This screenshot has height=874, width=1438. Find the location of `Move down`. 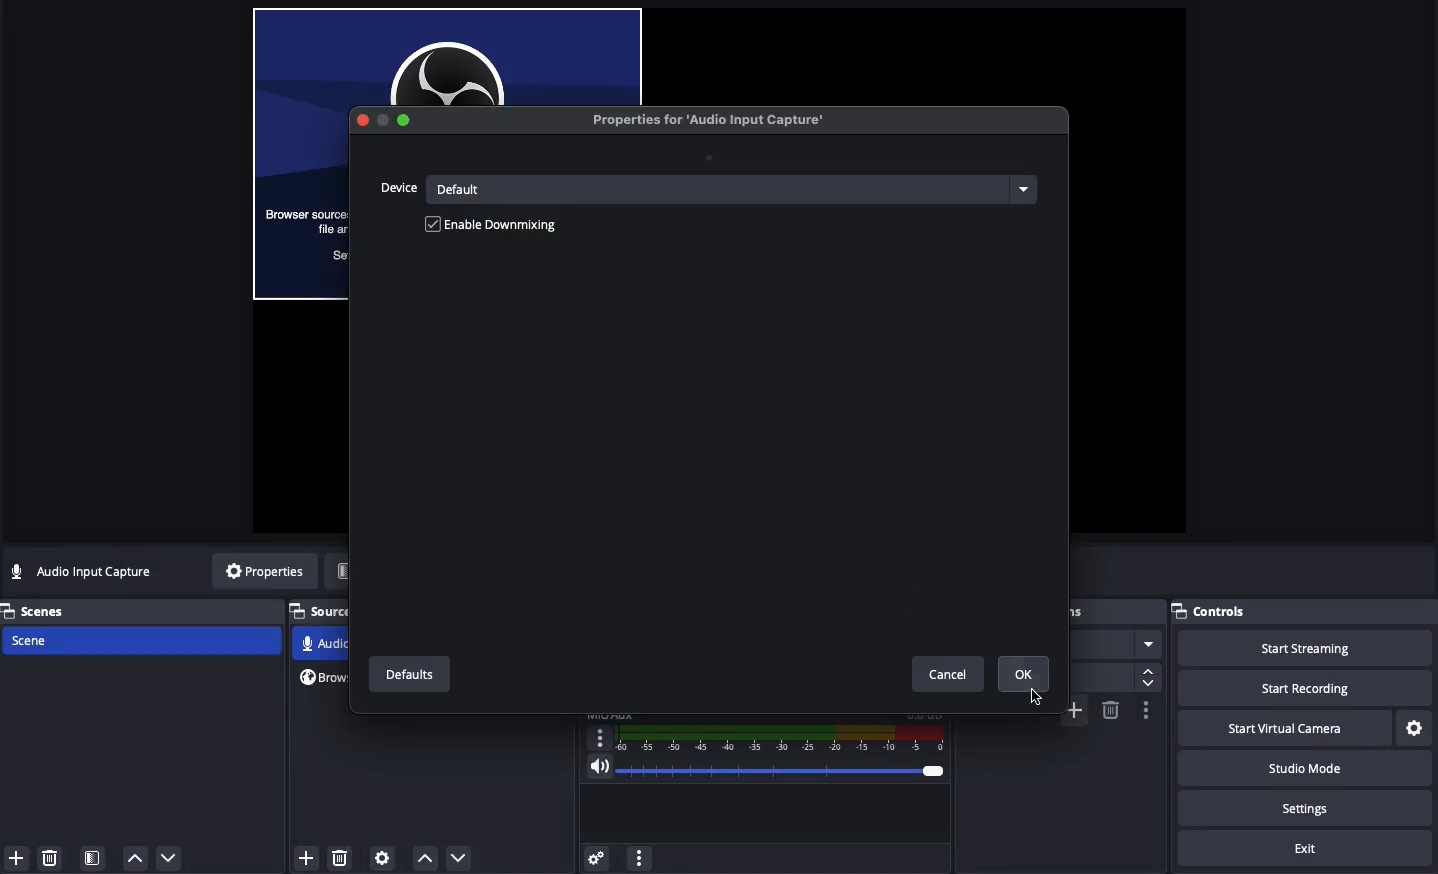

Move down is located at coordinates (458, 857).